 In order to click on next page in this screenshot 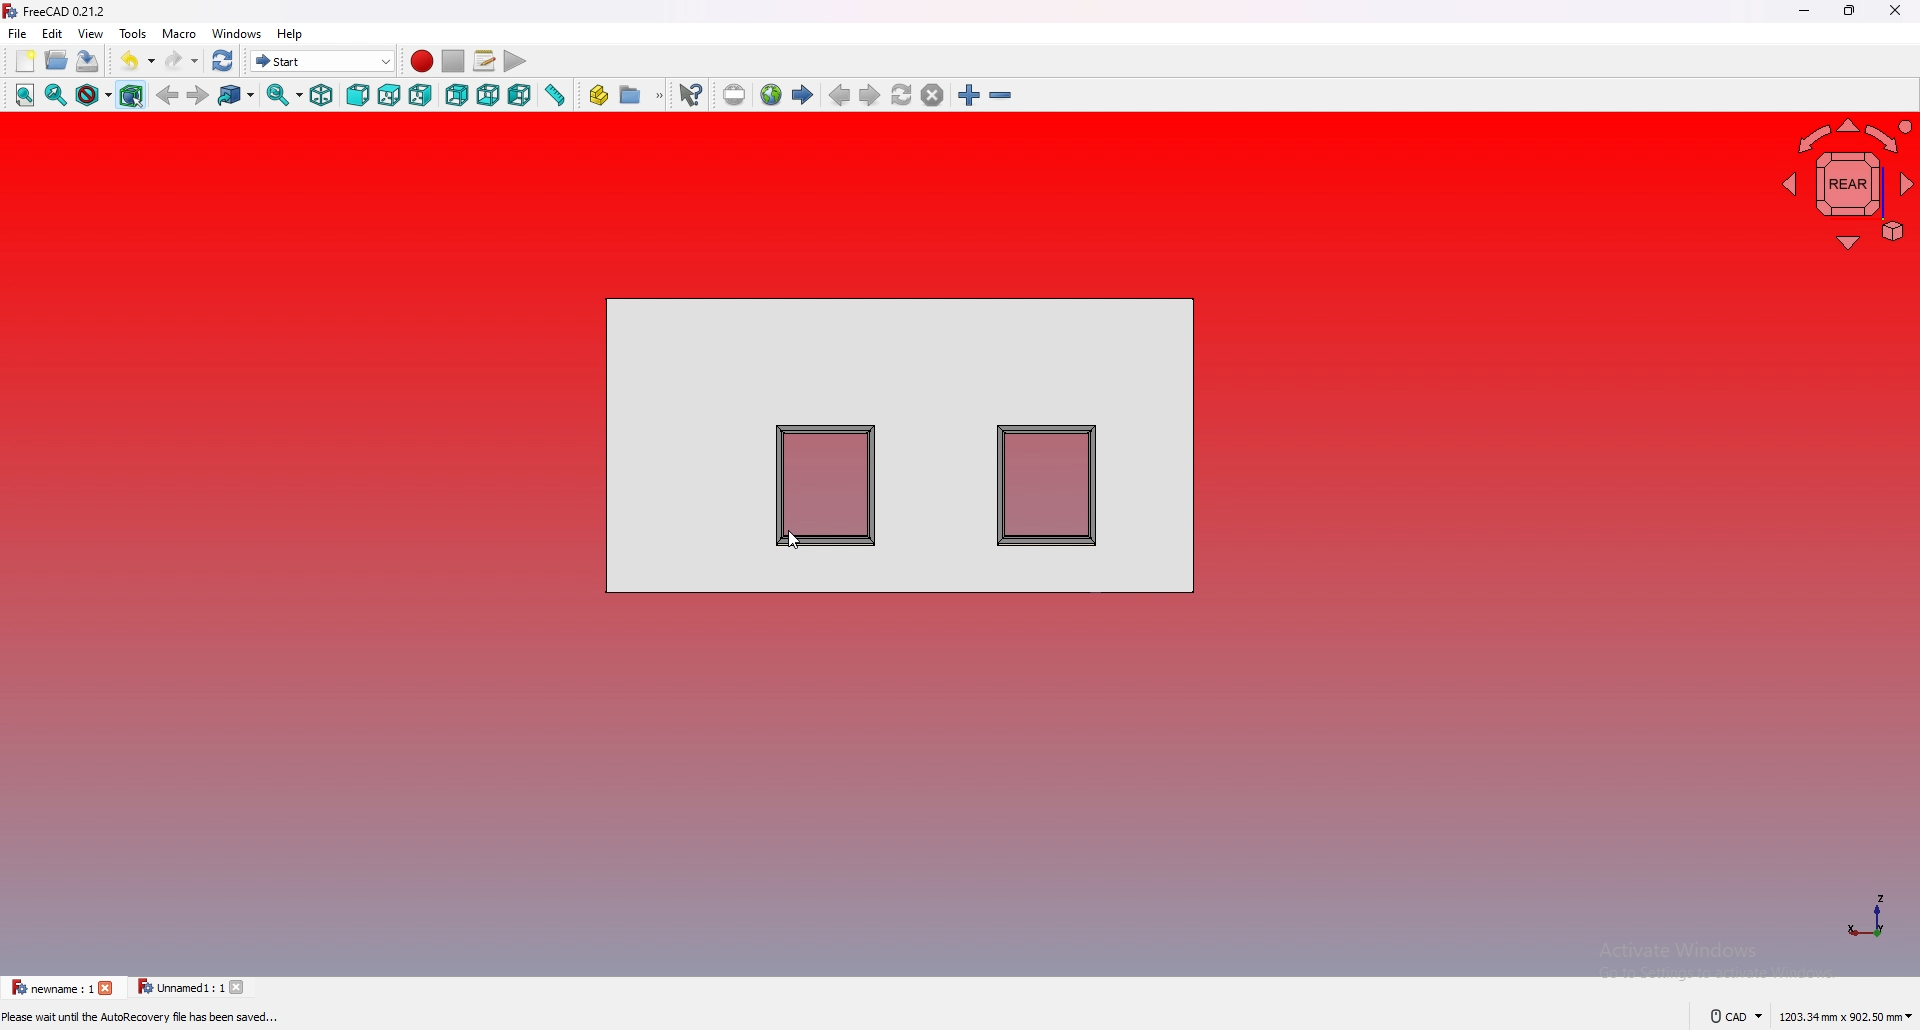, I will do `click(870, 95)`.